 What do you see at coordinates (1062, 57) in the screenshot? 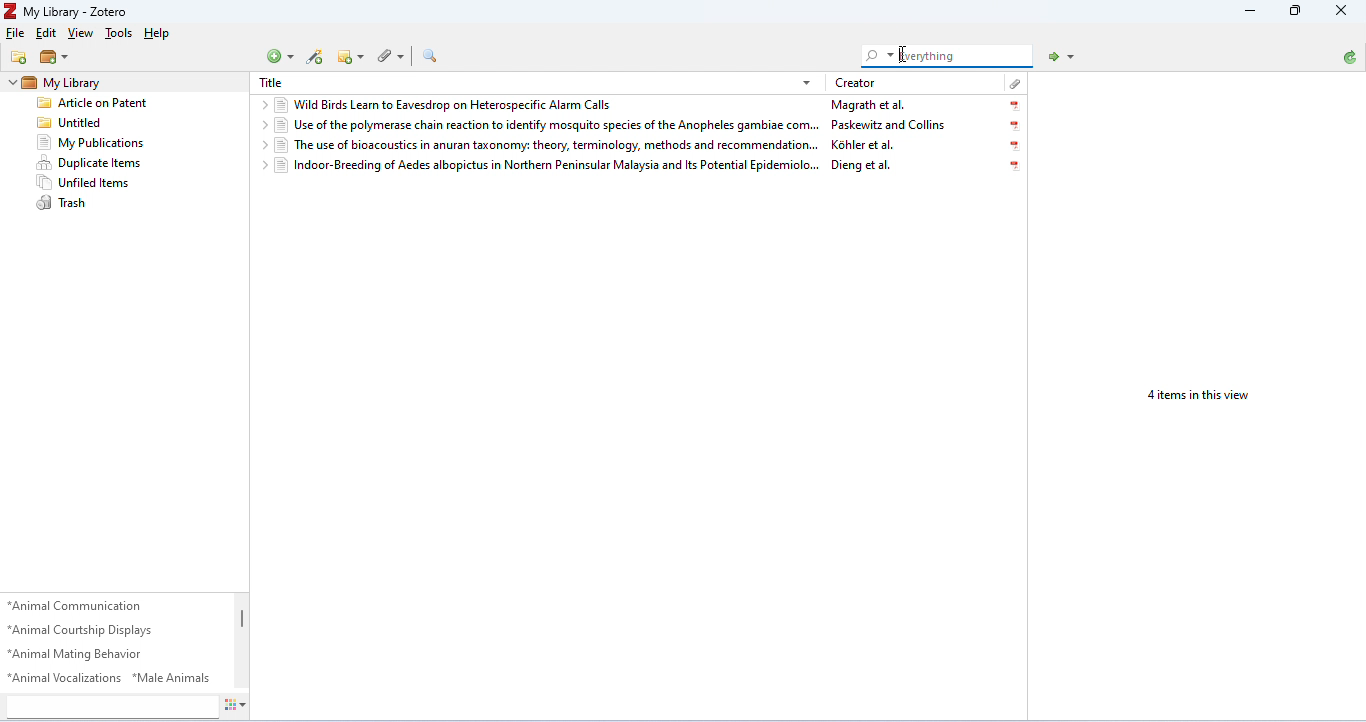
I see `Locate` at bounding box center [1062, 57].